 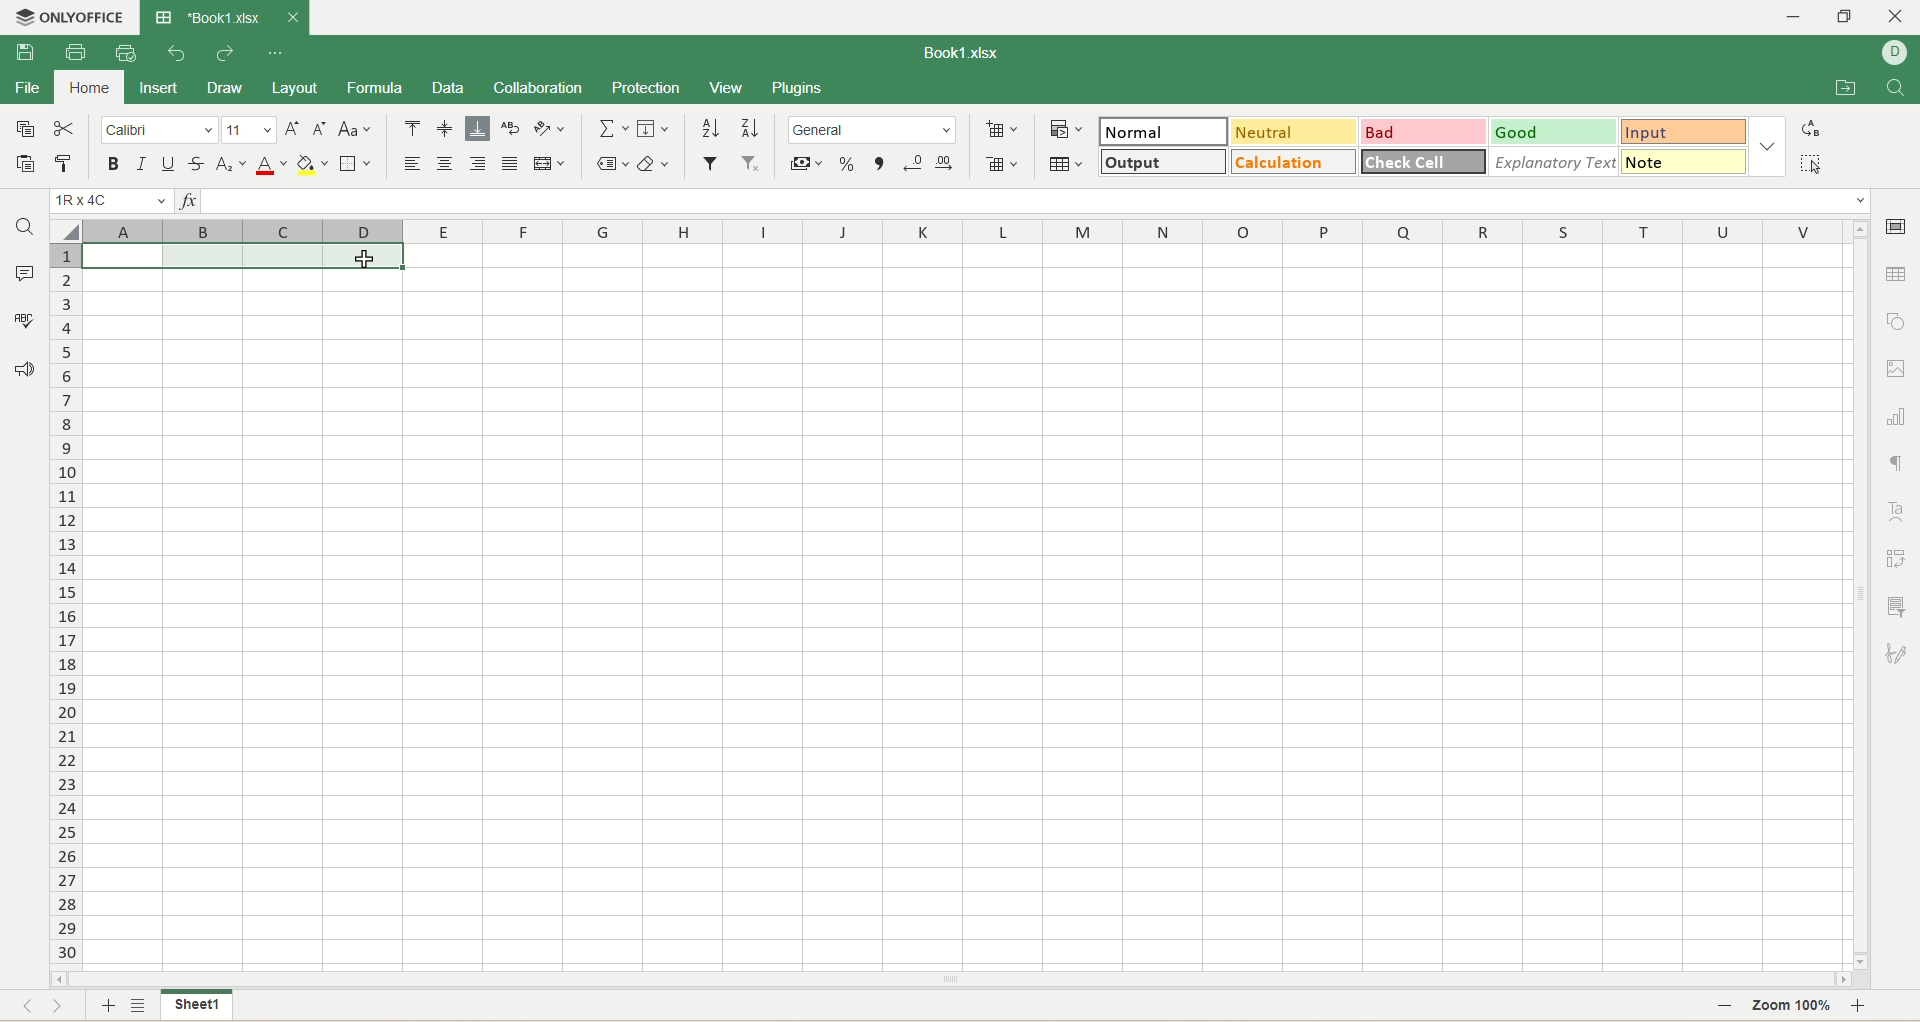 I want to click on replace, so click(x=1810, y=130).